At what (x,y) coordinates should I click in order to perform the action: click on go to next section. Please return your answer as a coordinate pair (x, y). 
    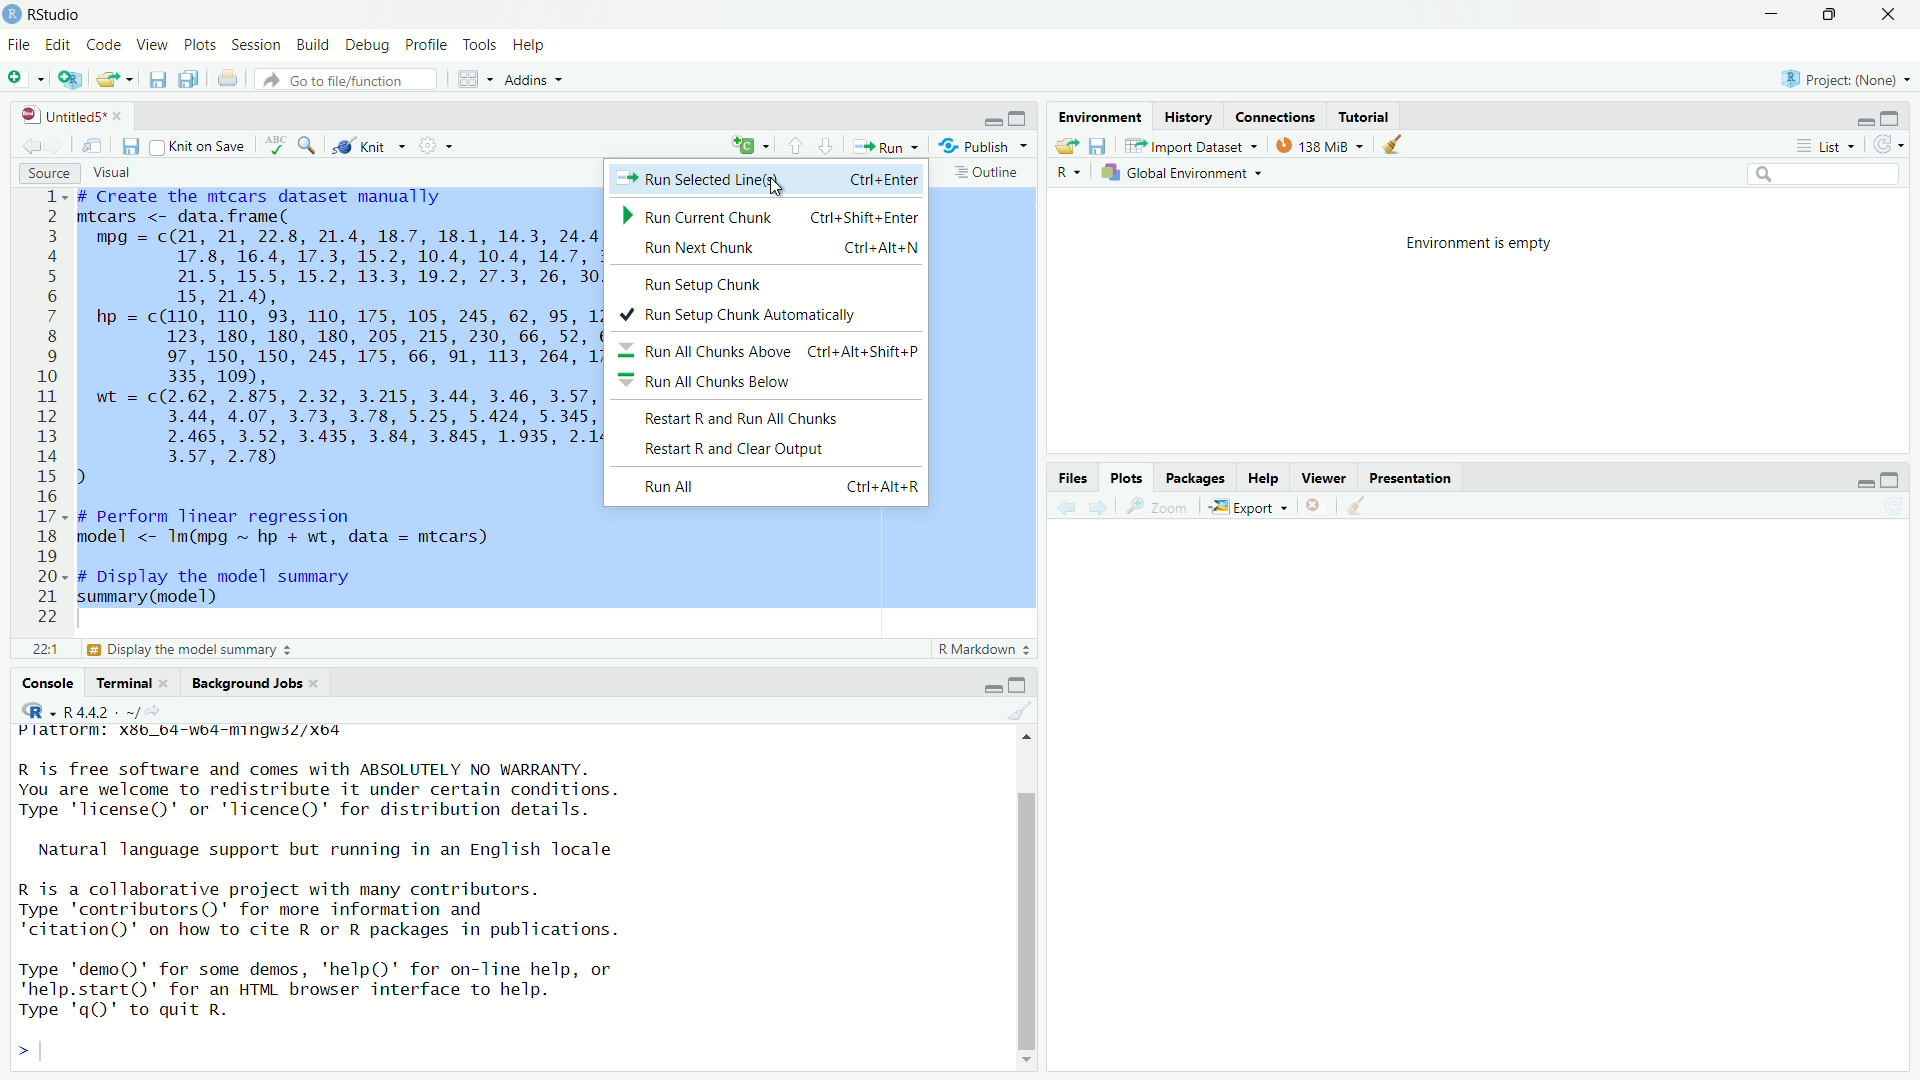
    Looking at the image, I should click on (827, 145).